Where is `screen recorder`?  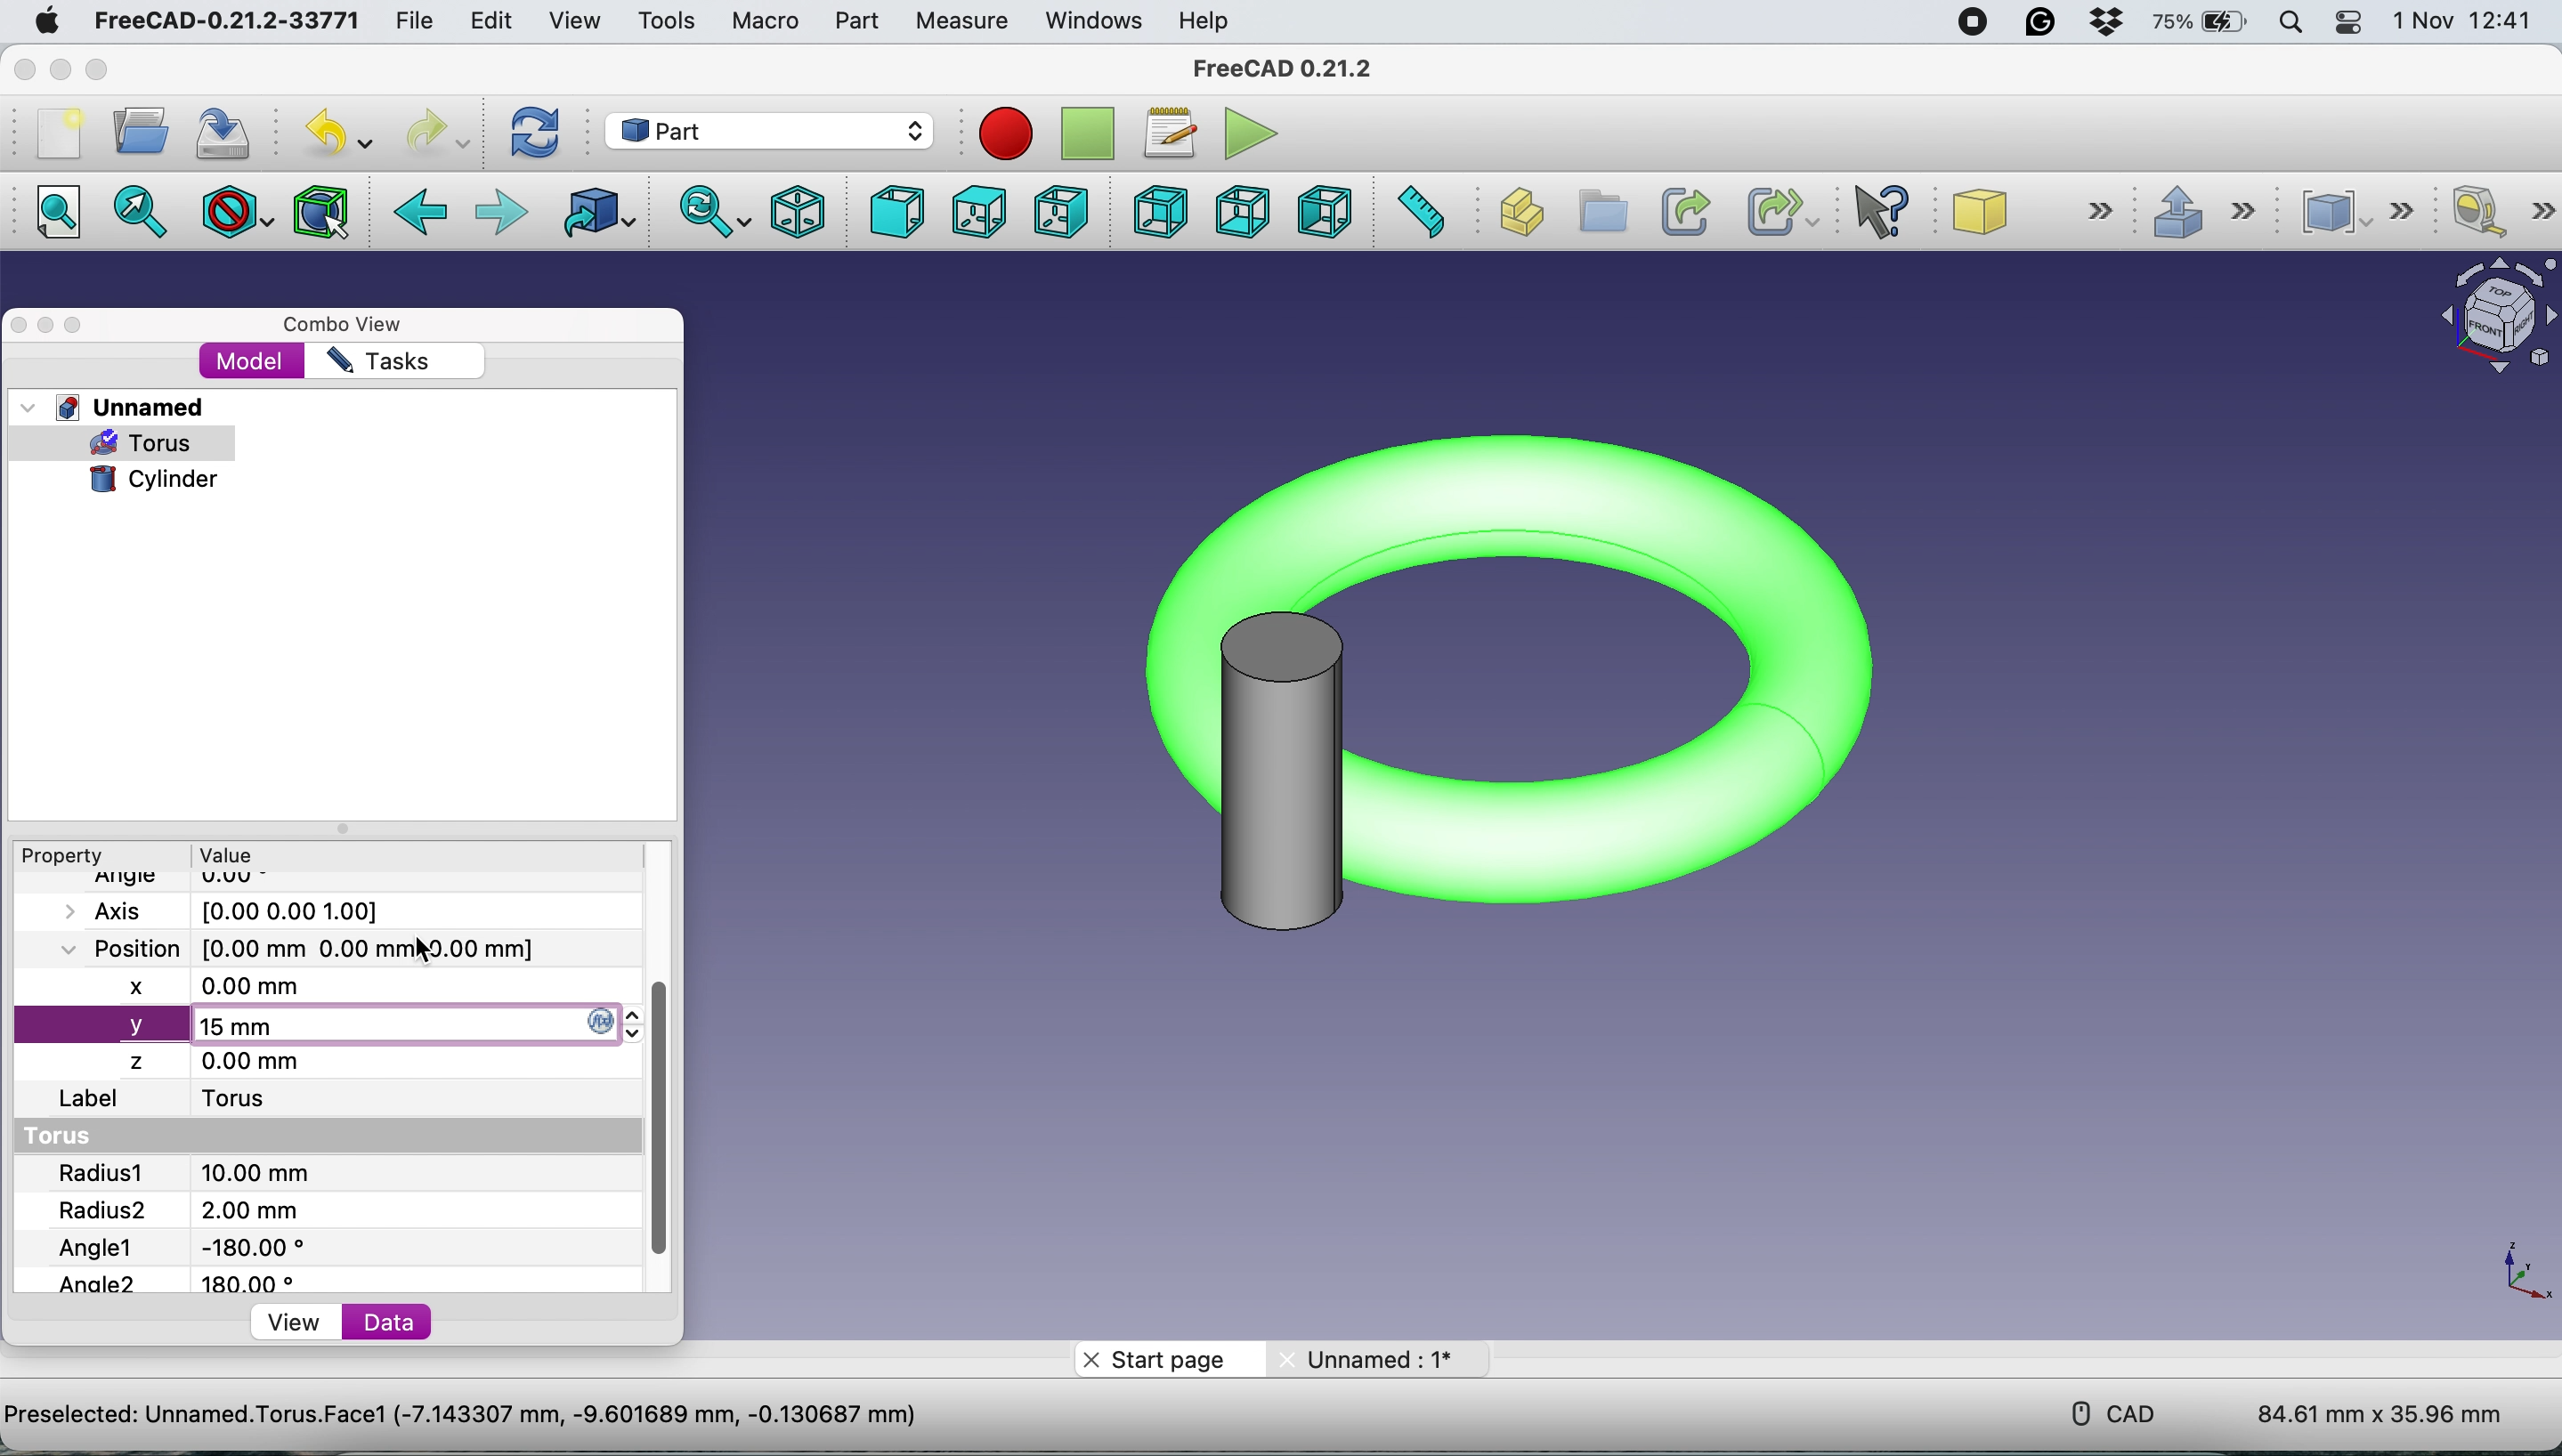 screen recorder is located at coordinates (1973, 23).